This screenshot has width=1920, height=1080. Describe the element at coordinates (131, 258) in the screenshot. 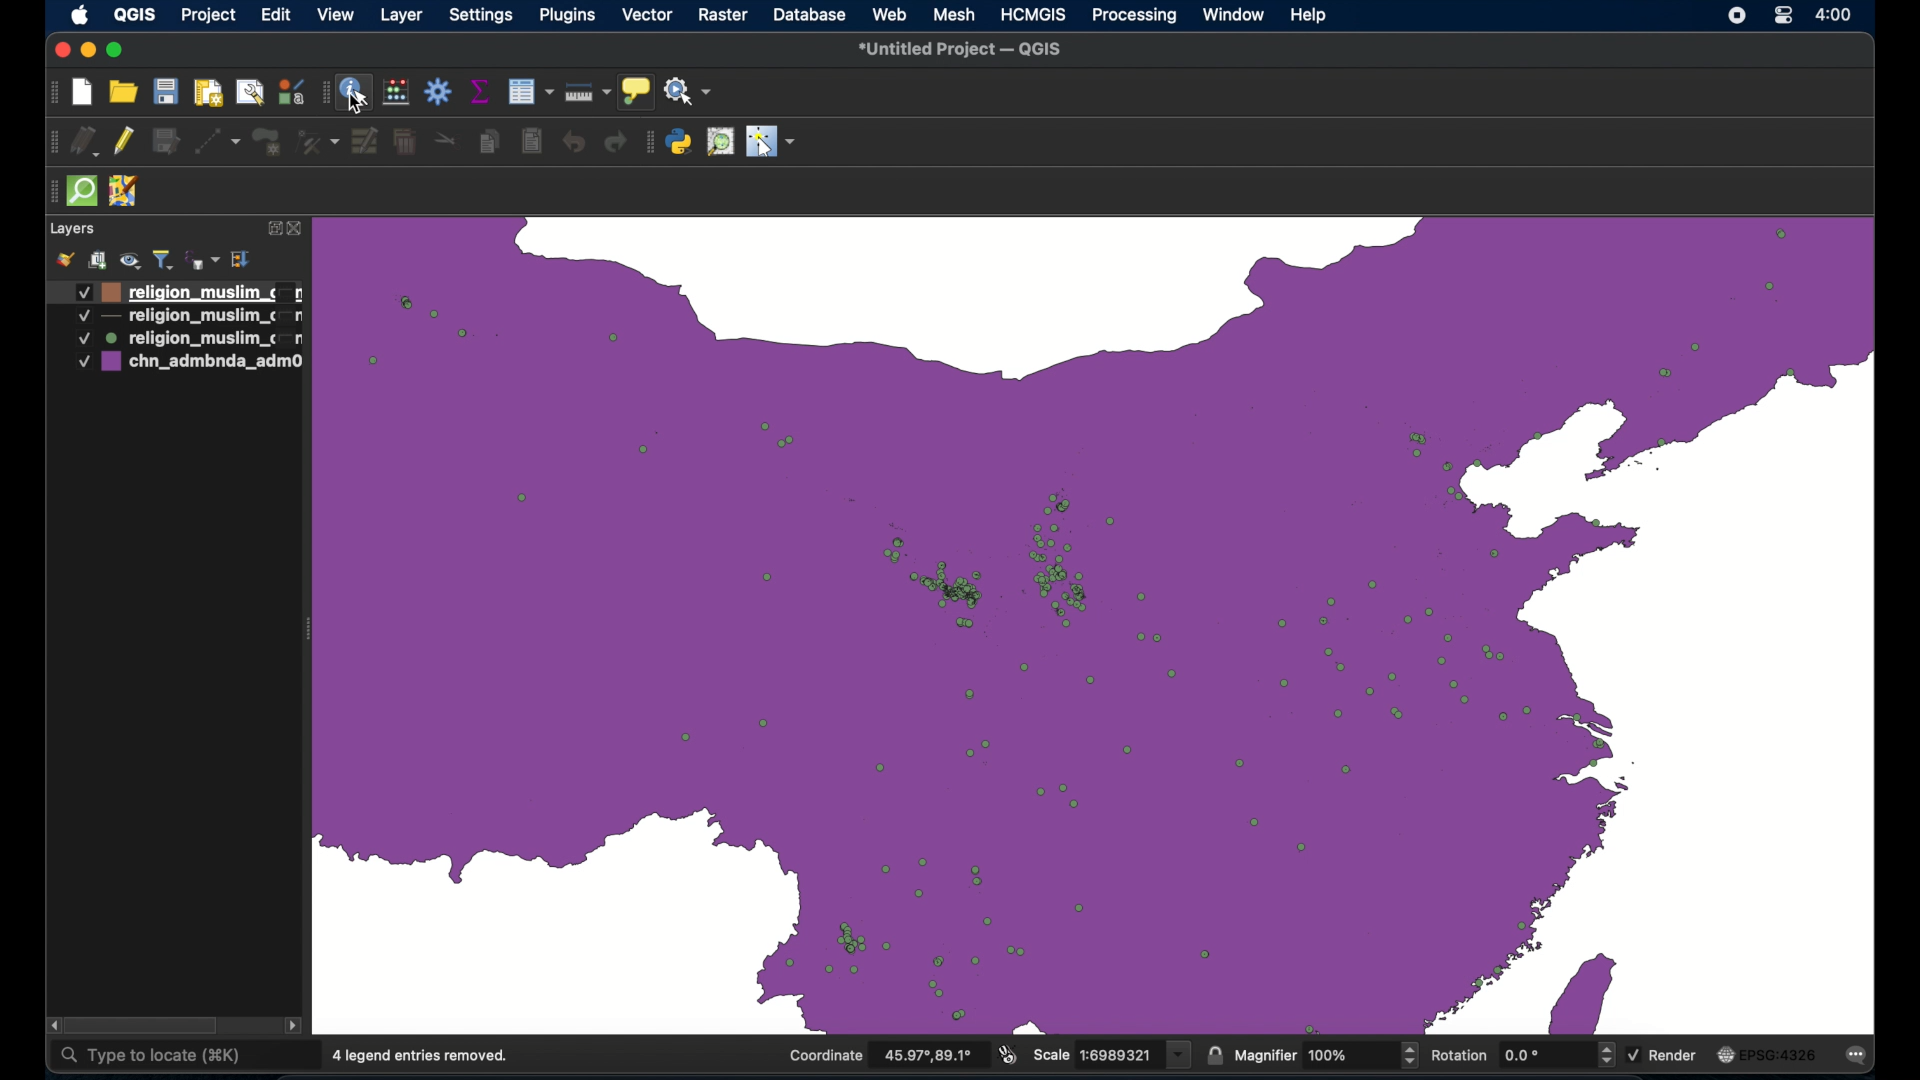

I see `manage map theme` at that location.